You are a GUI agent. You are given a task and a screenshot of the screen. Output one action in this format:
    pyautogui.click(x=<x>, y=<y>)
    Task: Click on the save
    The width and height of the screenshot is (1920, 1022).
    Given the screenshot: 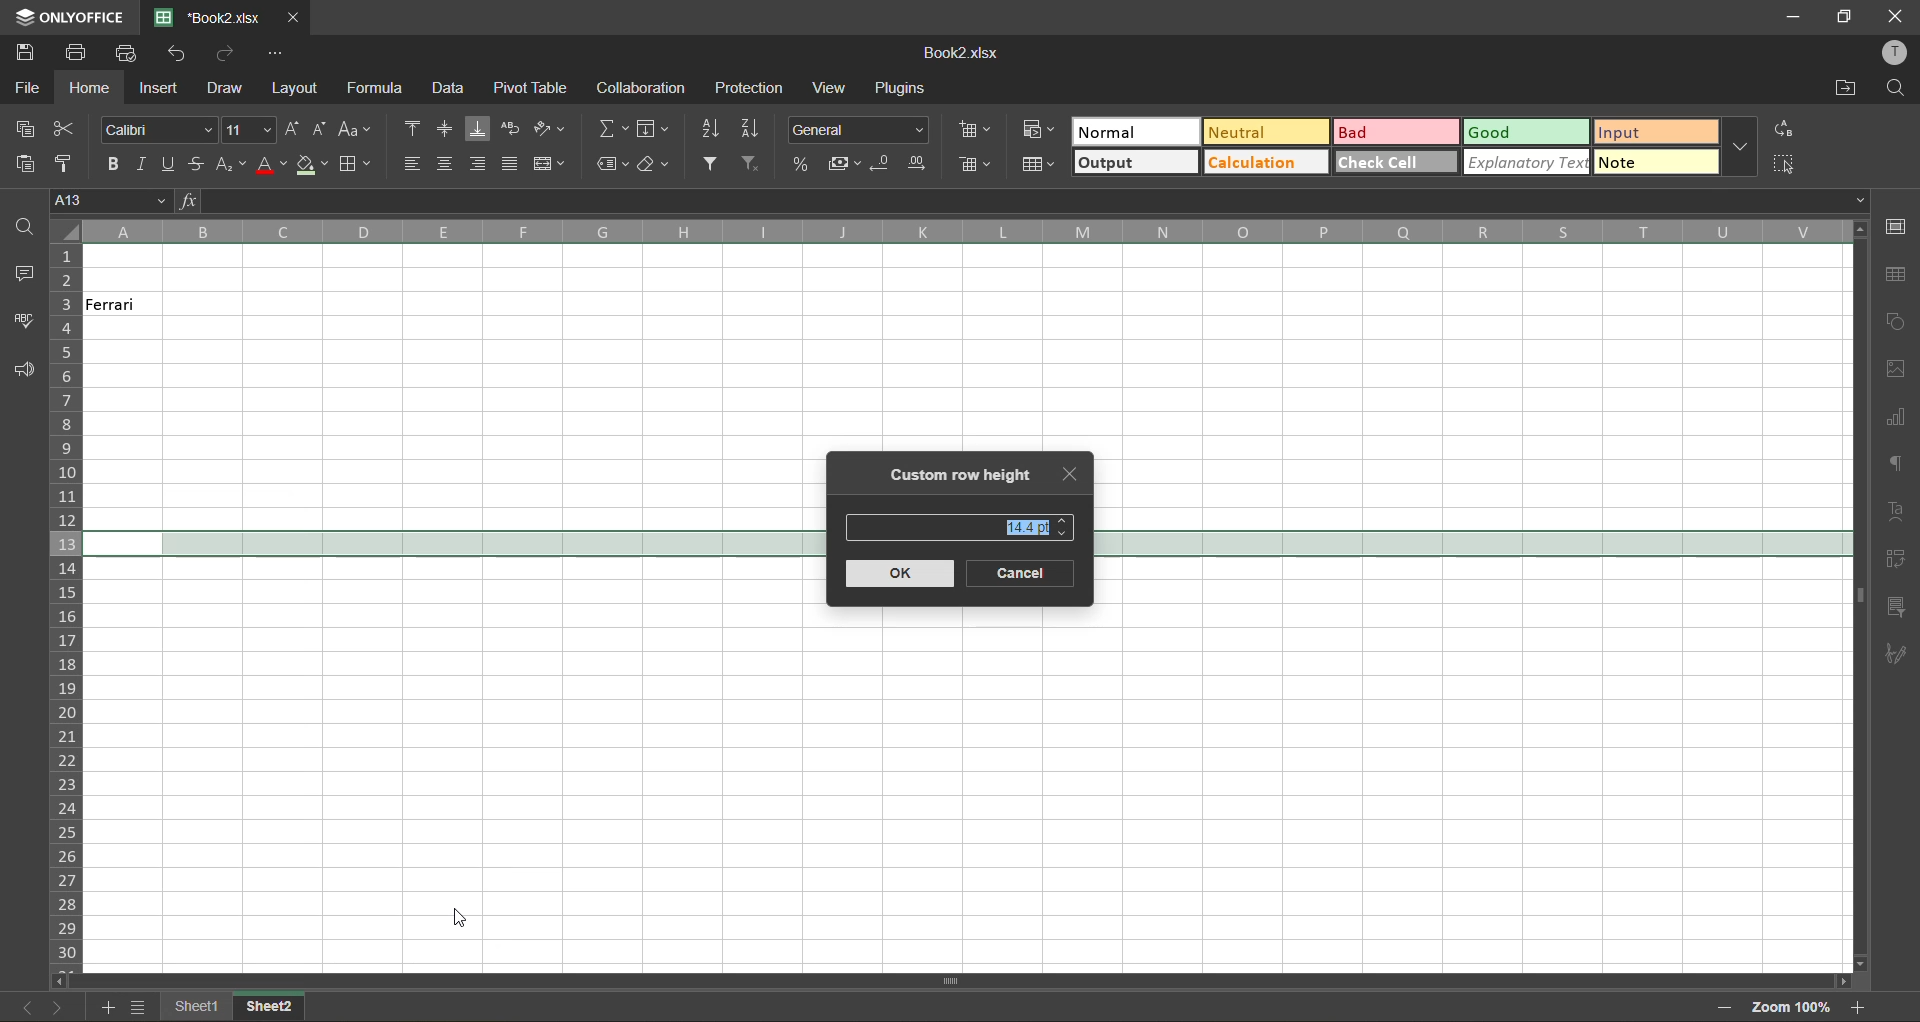 What is the action you would take?
    pyautogui.click(x=23, y=53)
    